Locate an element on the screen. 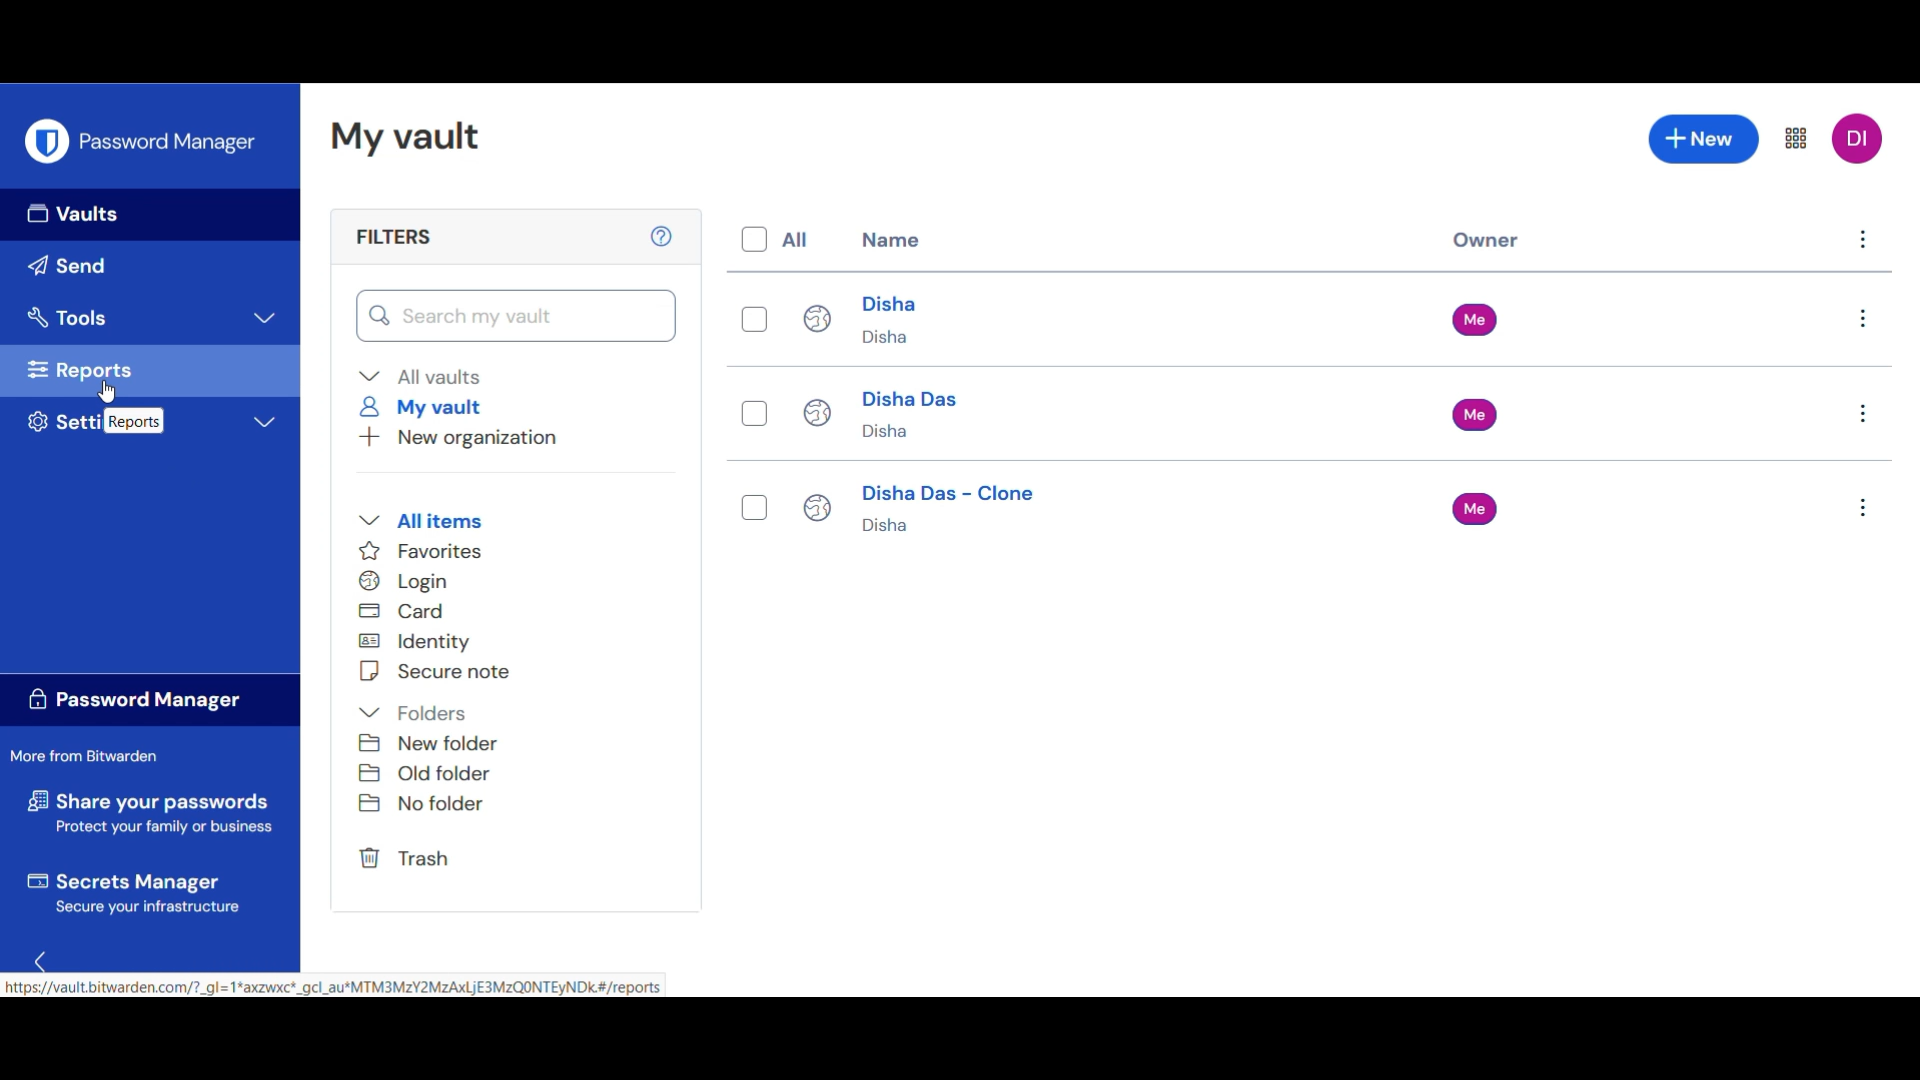 The height and width of the screenshot is (1080, 1920). all entry menu is located at coordinates (1863, 243).